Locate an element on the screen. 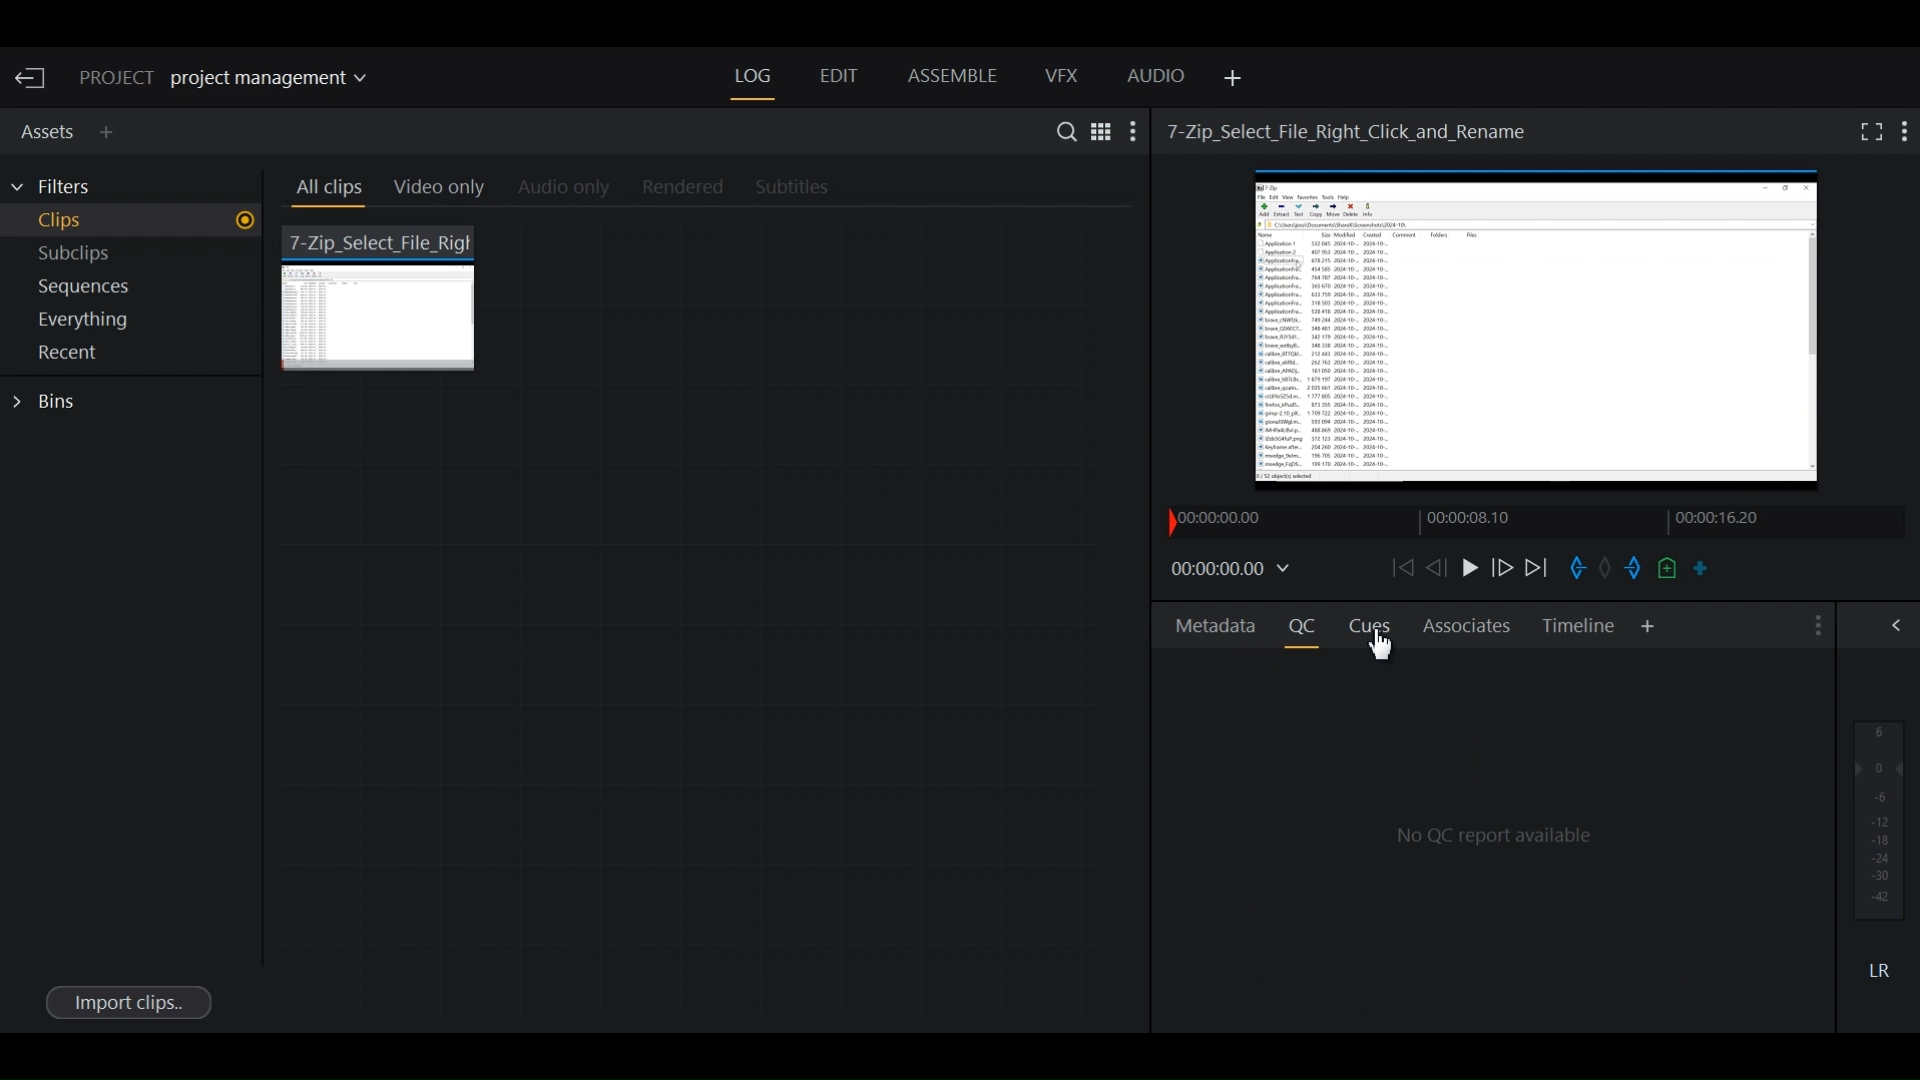  Toggle between list and Tile View is located at coordinates (1099, 130).